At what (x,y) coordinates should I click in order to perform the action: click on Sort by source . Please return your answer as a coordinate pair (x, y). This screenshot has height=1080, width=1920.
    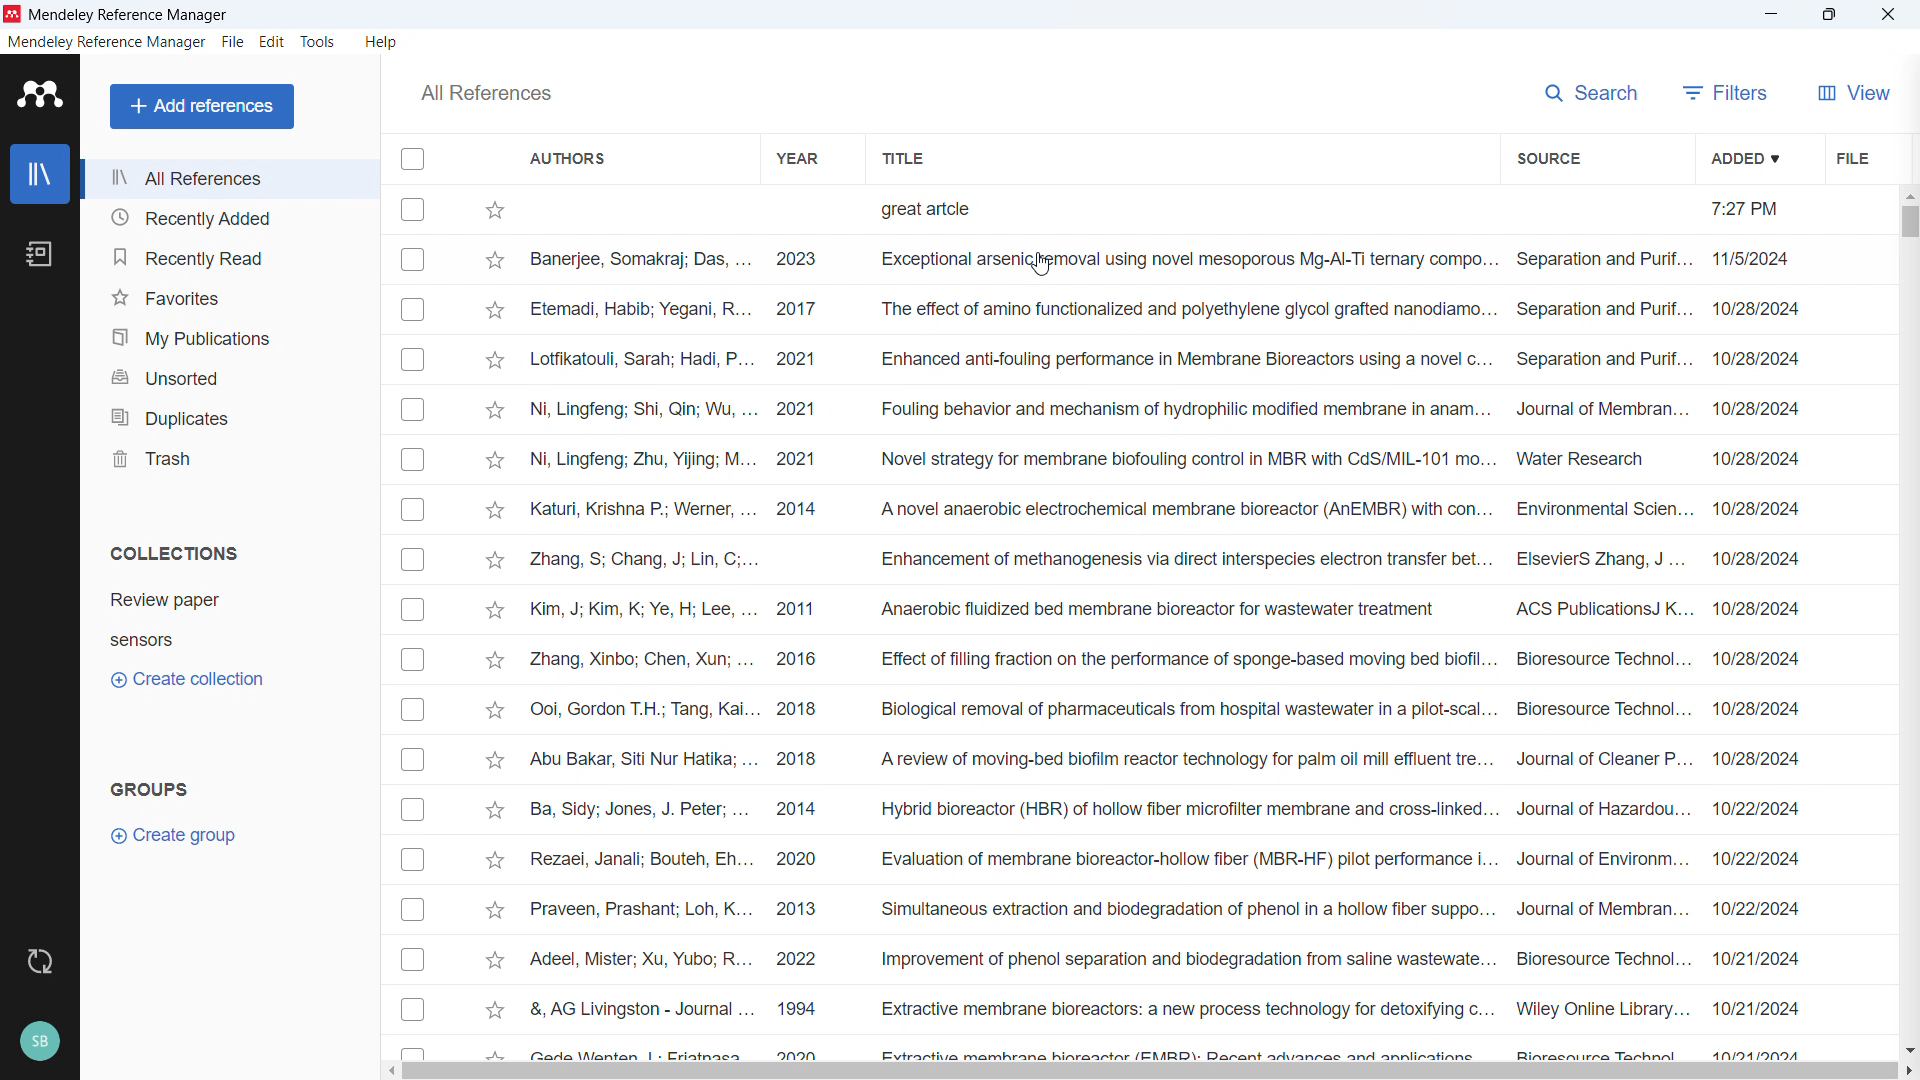
    Looking at the image, I should click on (1547, 159).